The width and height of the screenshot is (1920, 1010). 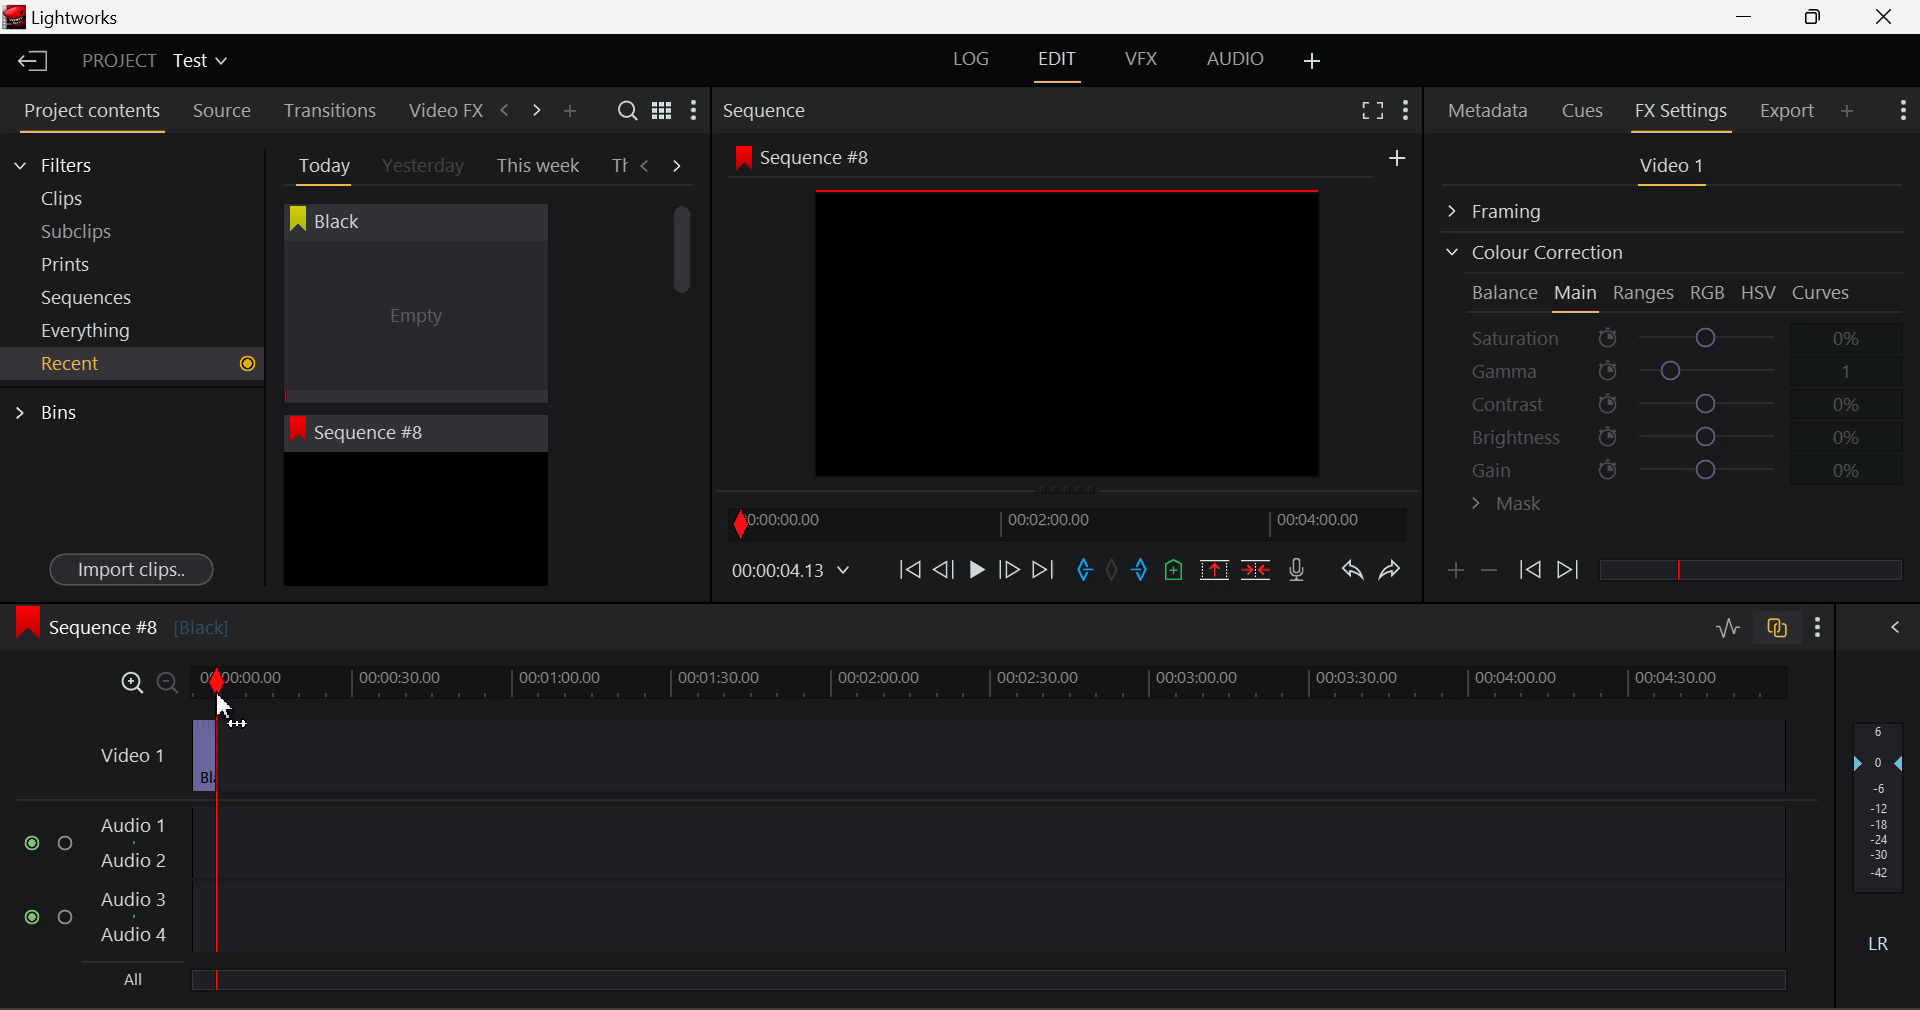 What do you see at coordinates (26, 62) in the screenshot?
I see `Back to Homepage` at bounding box center [26, 62].